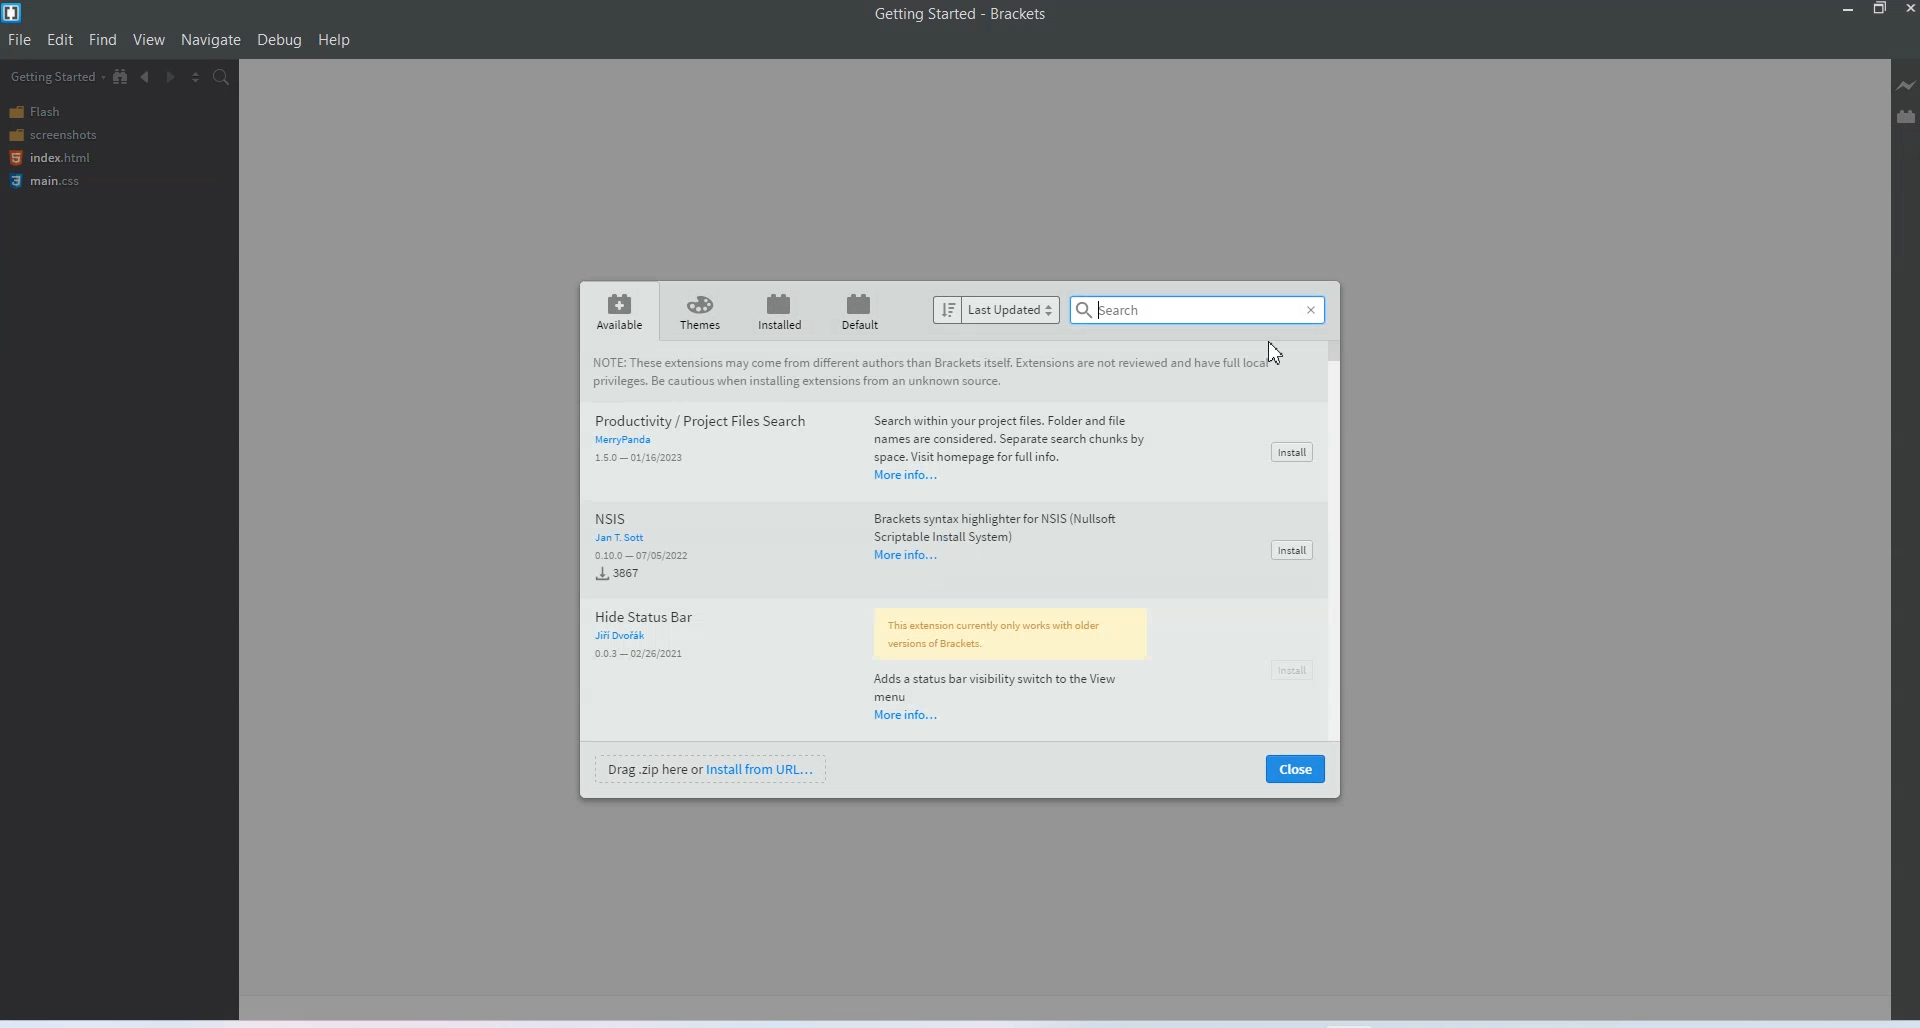  What do you see at coordinates (103, 40) in the screenshot?
I see `Find` at bounding box center [103, 40].